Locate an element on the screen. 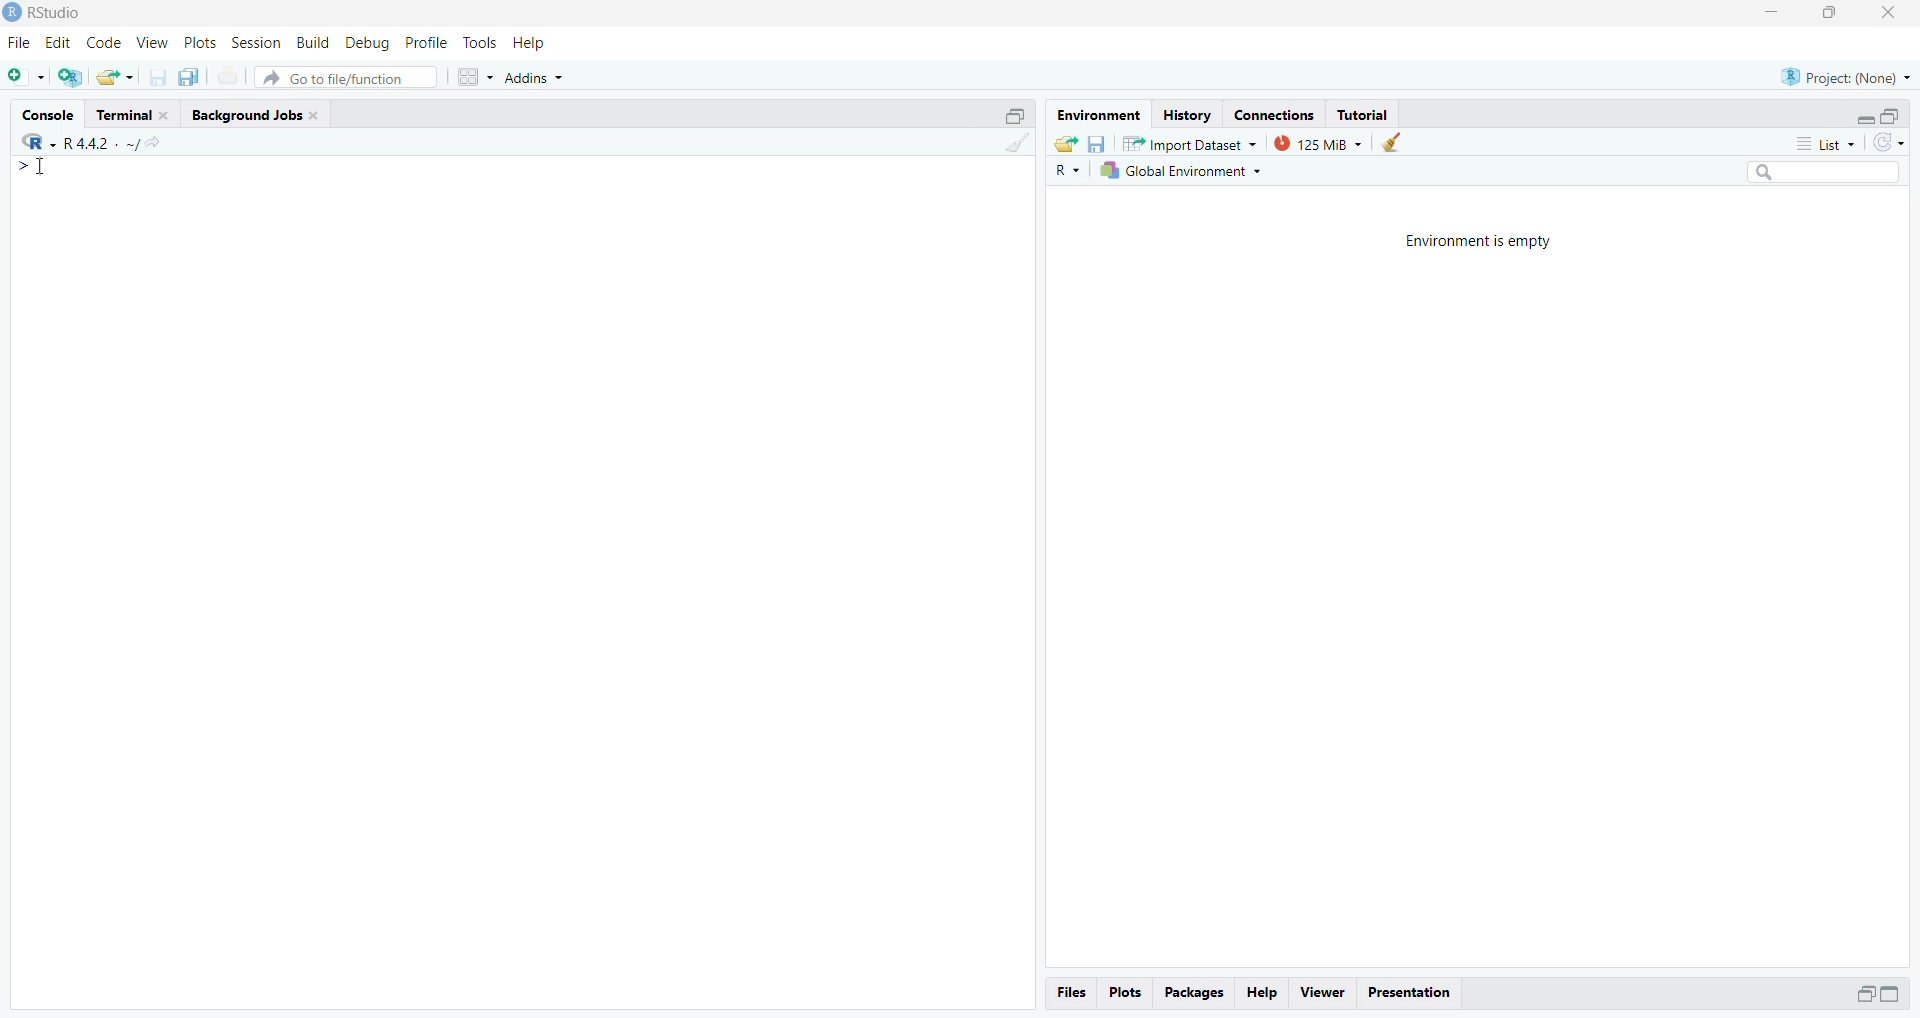  save current document is located at coordinates (157, 76).